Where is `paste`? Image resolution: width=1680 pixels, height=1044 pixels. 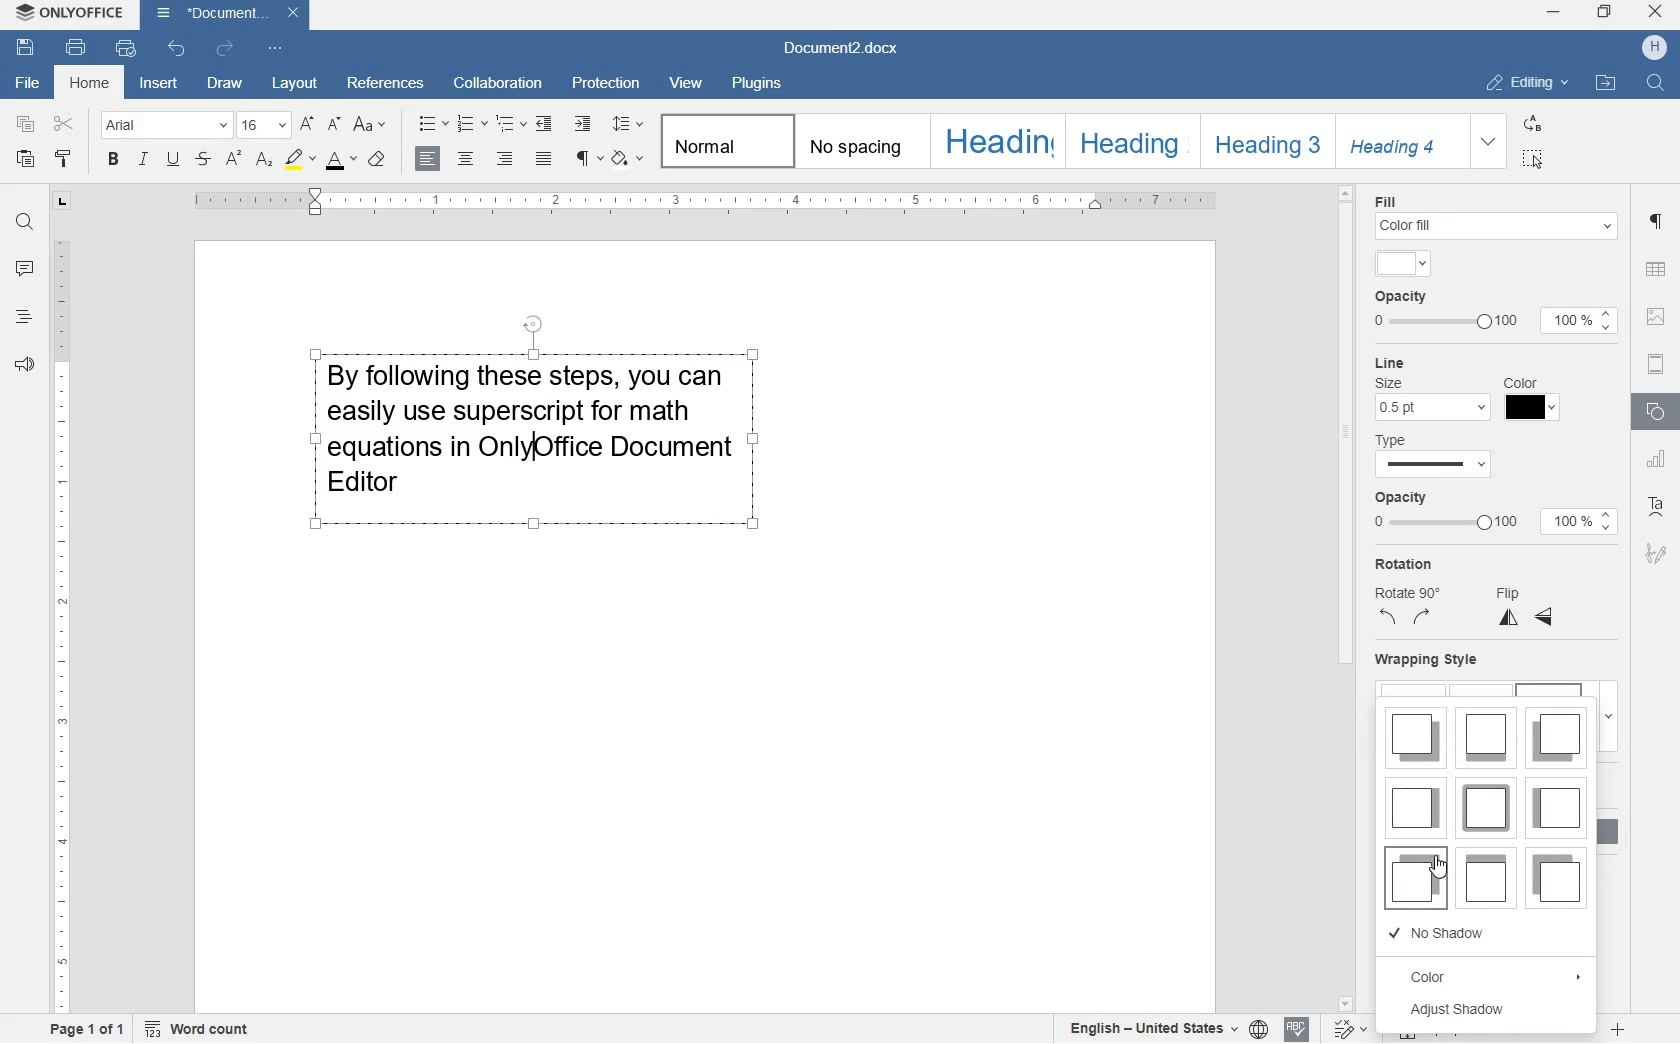 paste is located at coordinates (26, 160).